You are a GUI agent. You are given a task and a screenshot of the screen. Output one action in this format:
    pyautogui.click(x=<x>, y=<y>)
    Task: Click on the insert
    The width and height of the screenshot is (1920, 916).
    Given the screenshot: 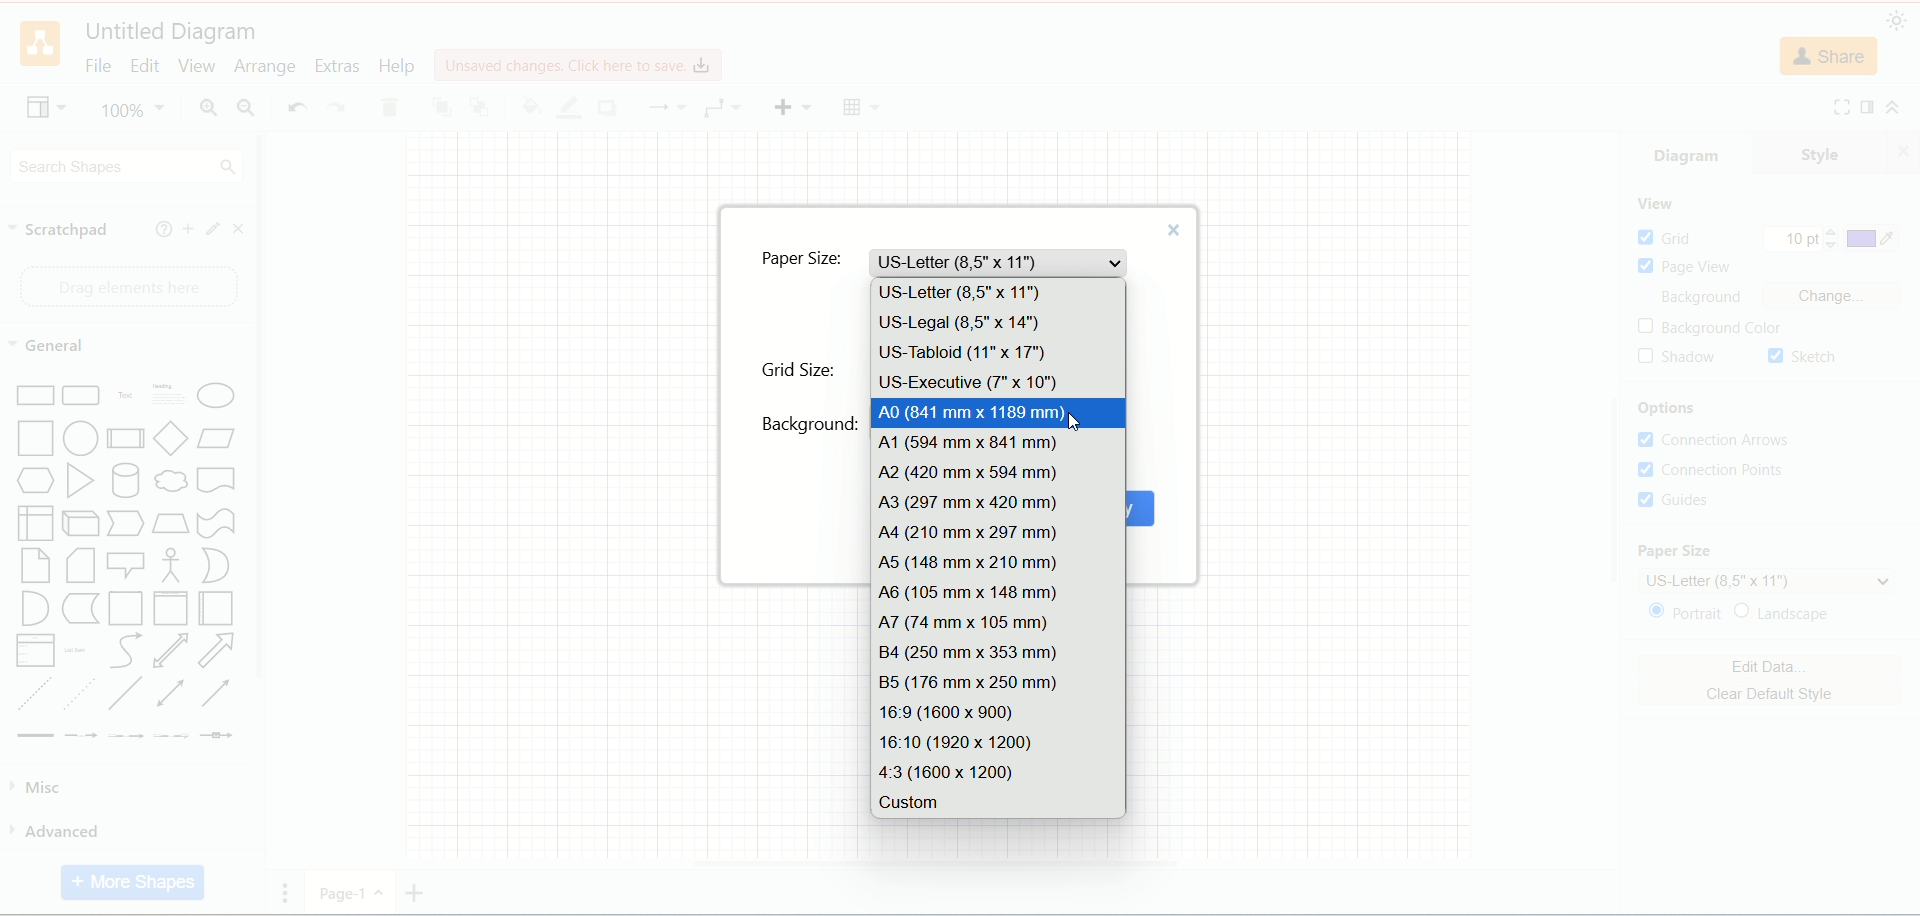 What is the action you would take?
    pyautogui.click(x=792, y=105)
    